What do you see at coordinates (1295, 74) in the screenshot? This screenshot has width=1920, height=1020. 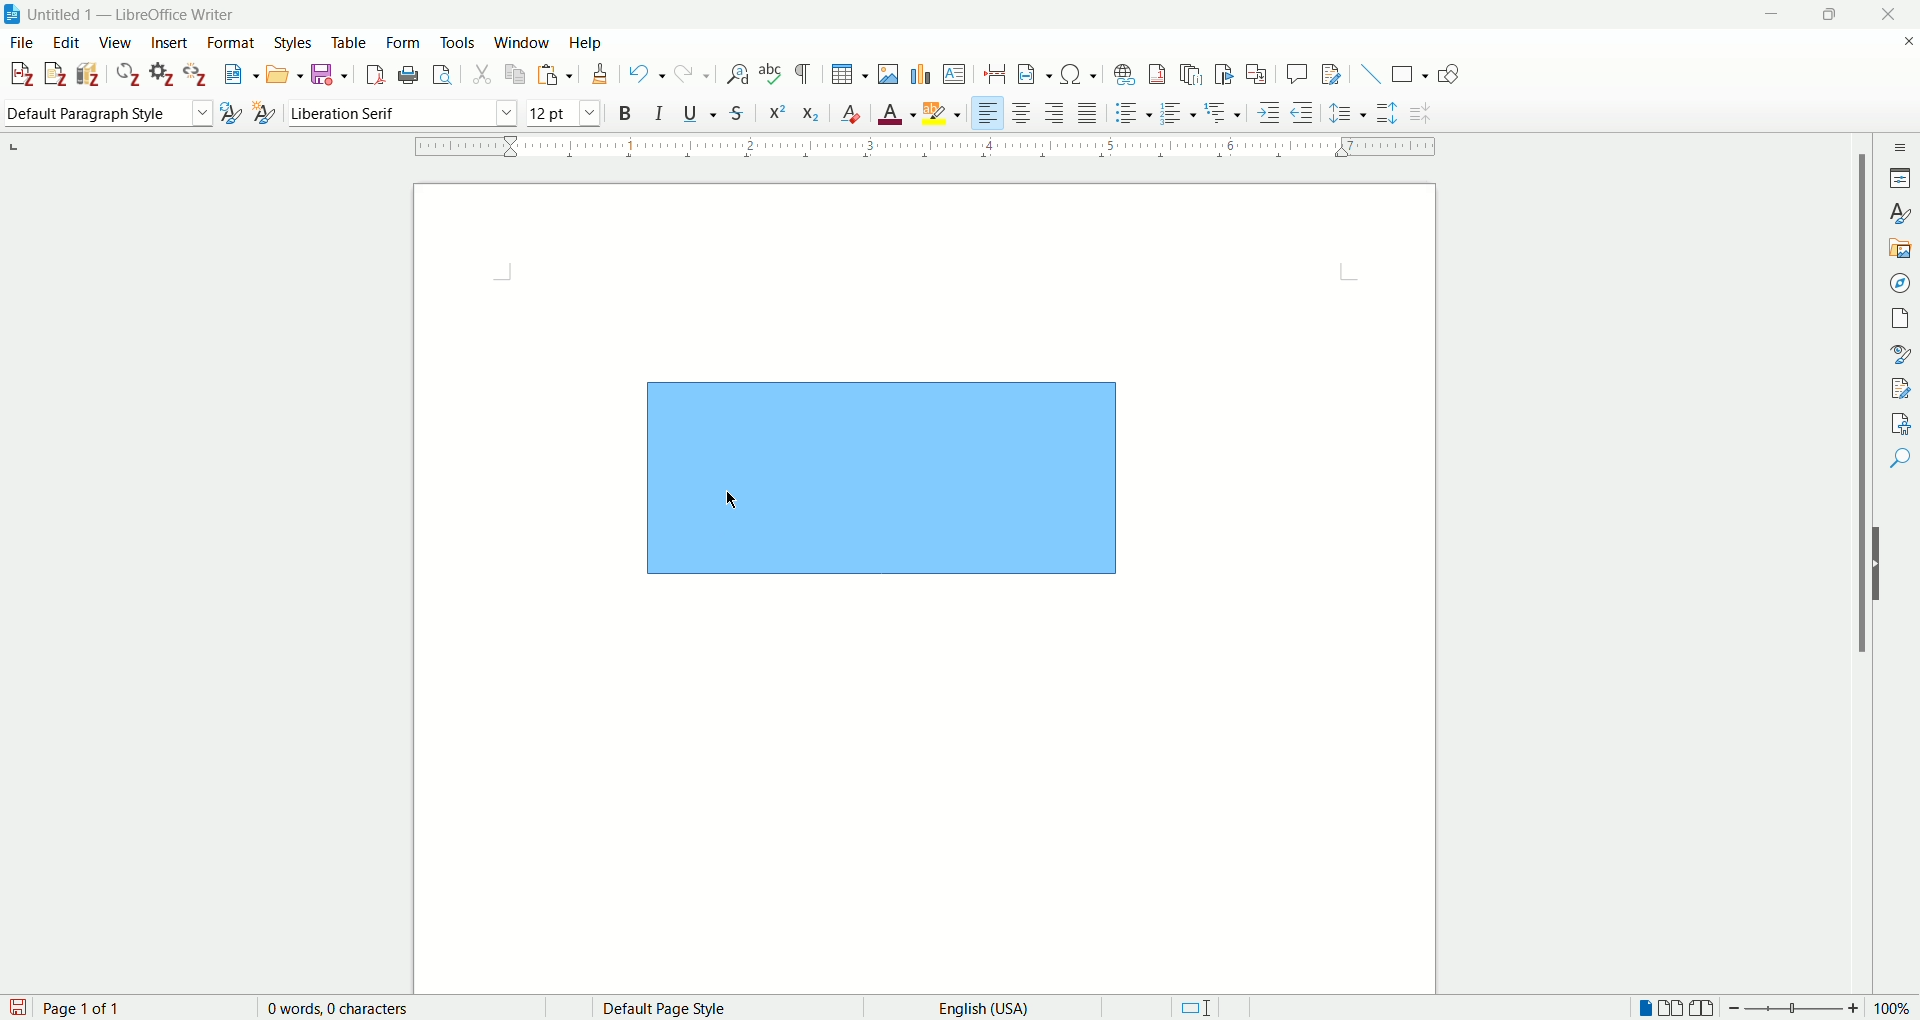 I see `insert comment` at bounding box center [1295, 74].